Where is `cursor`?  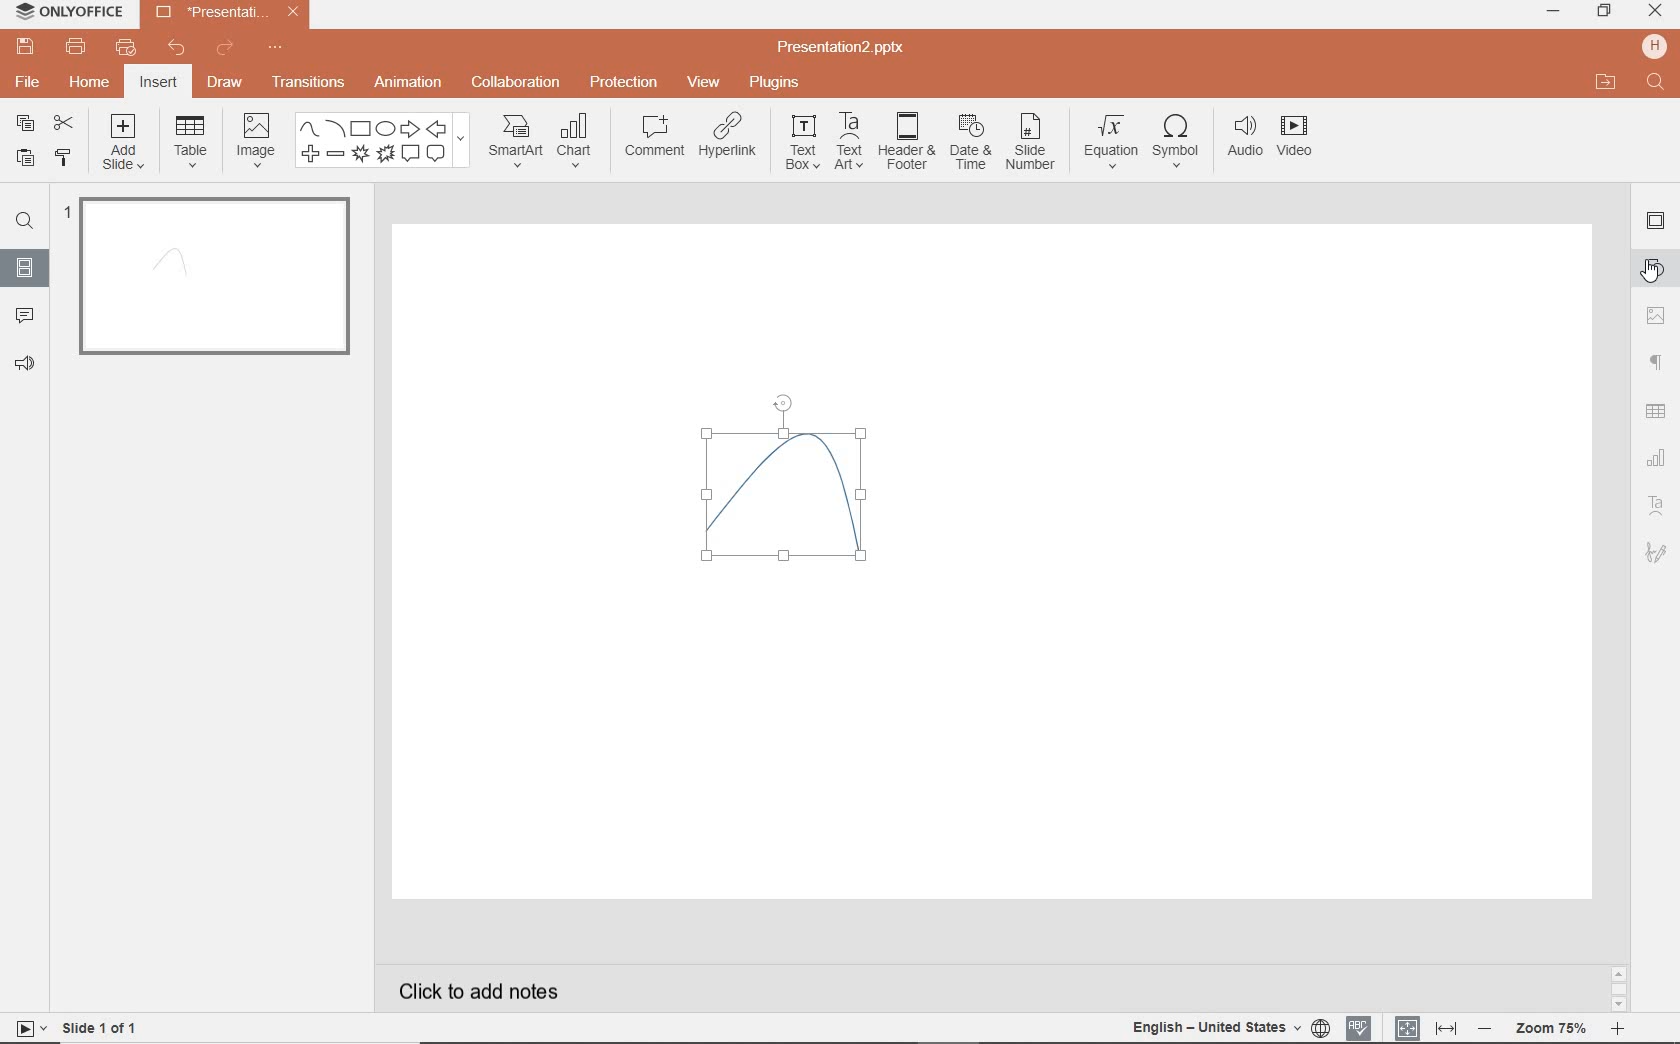 cursor is located at coordinates (1653, 276).